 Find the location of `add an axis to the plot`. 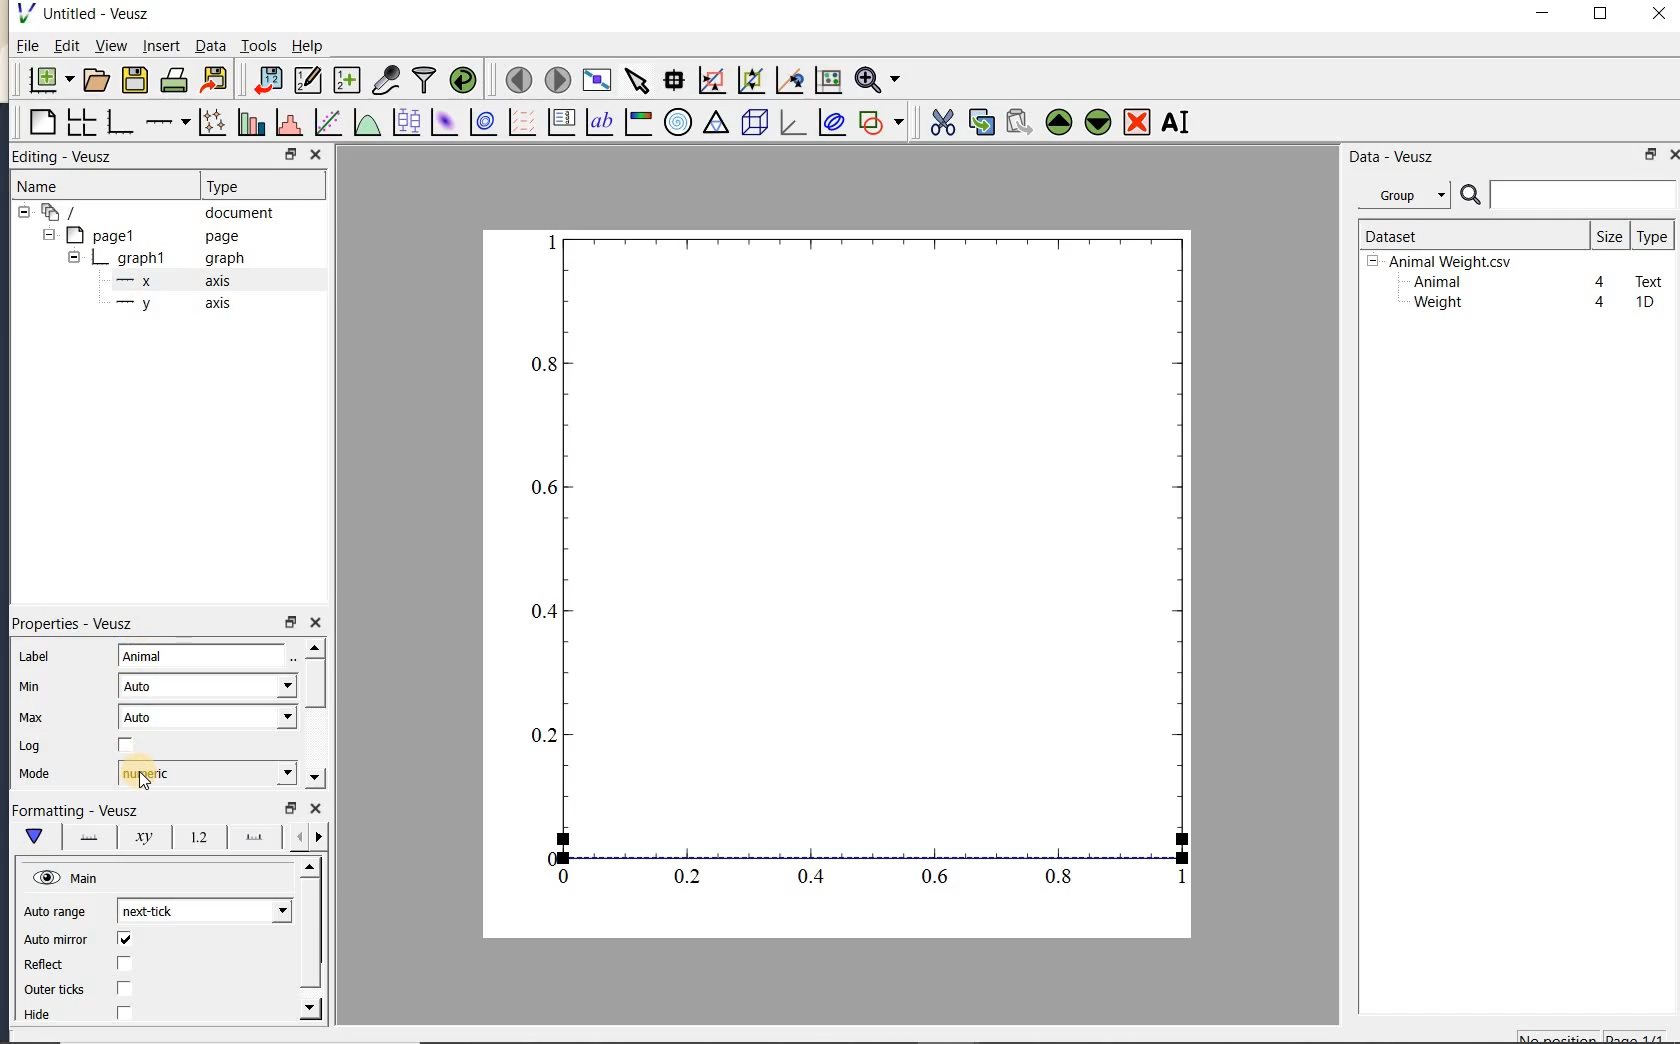

add an axis to the plot is located at coordinates (167, 122).